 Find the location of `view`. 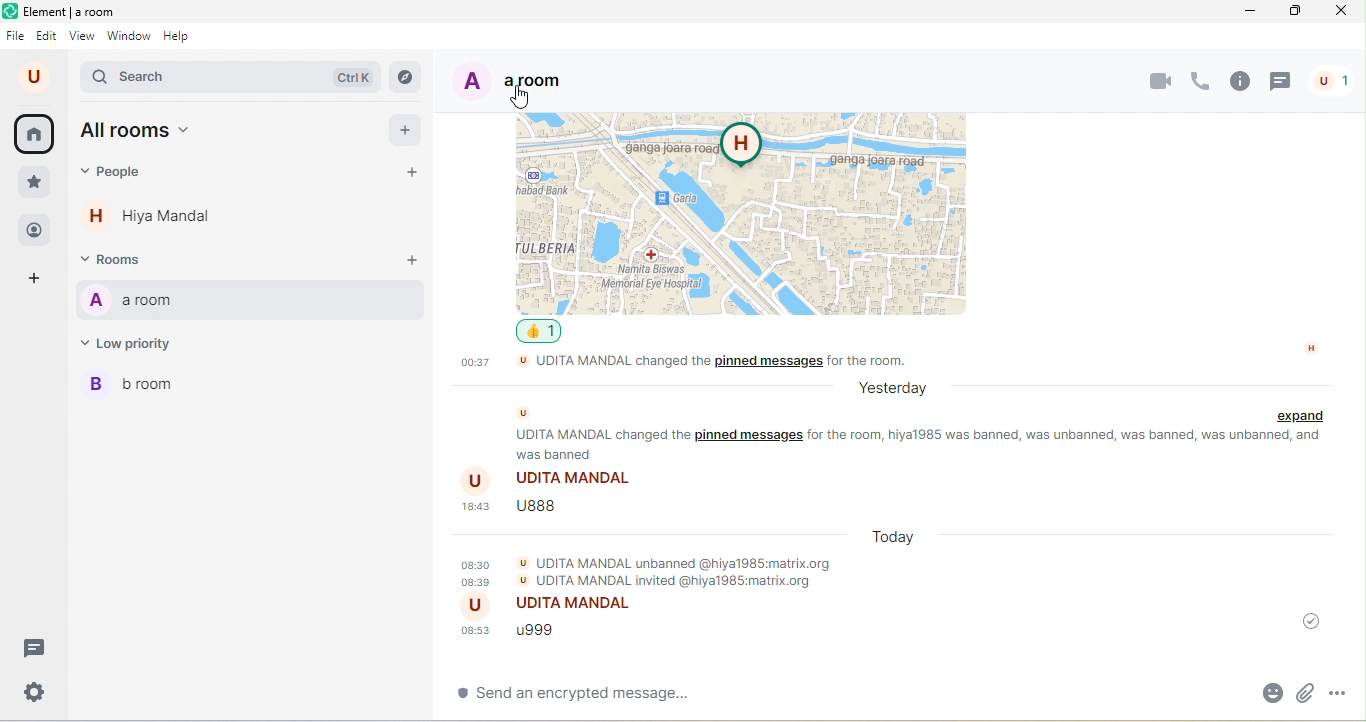

view is located at coordinates (82, 39).